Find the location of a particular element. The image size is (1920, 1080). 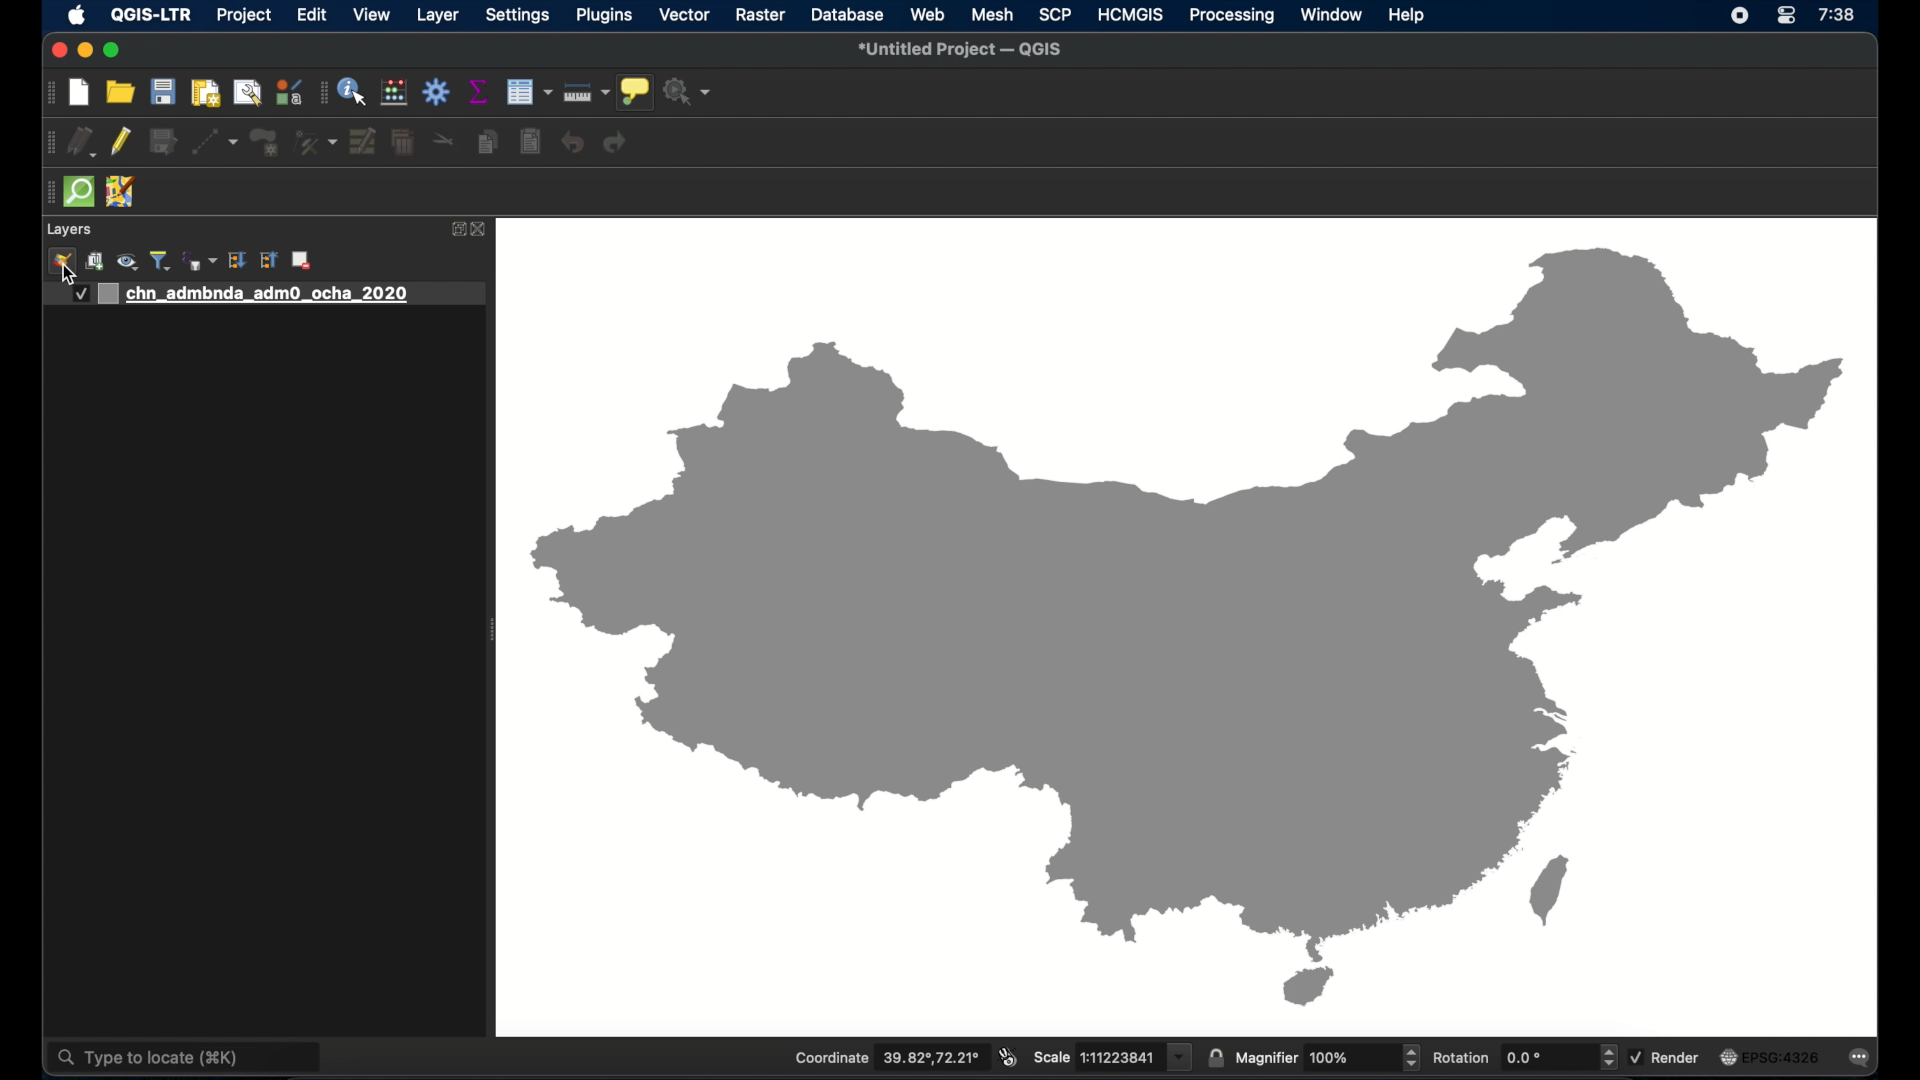

jsom remote is located at coordinates (122, 191).